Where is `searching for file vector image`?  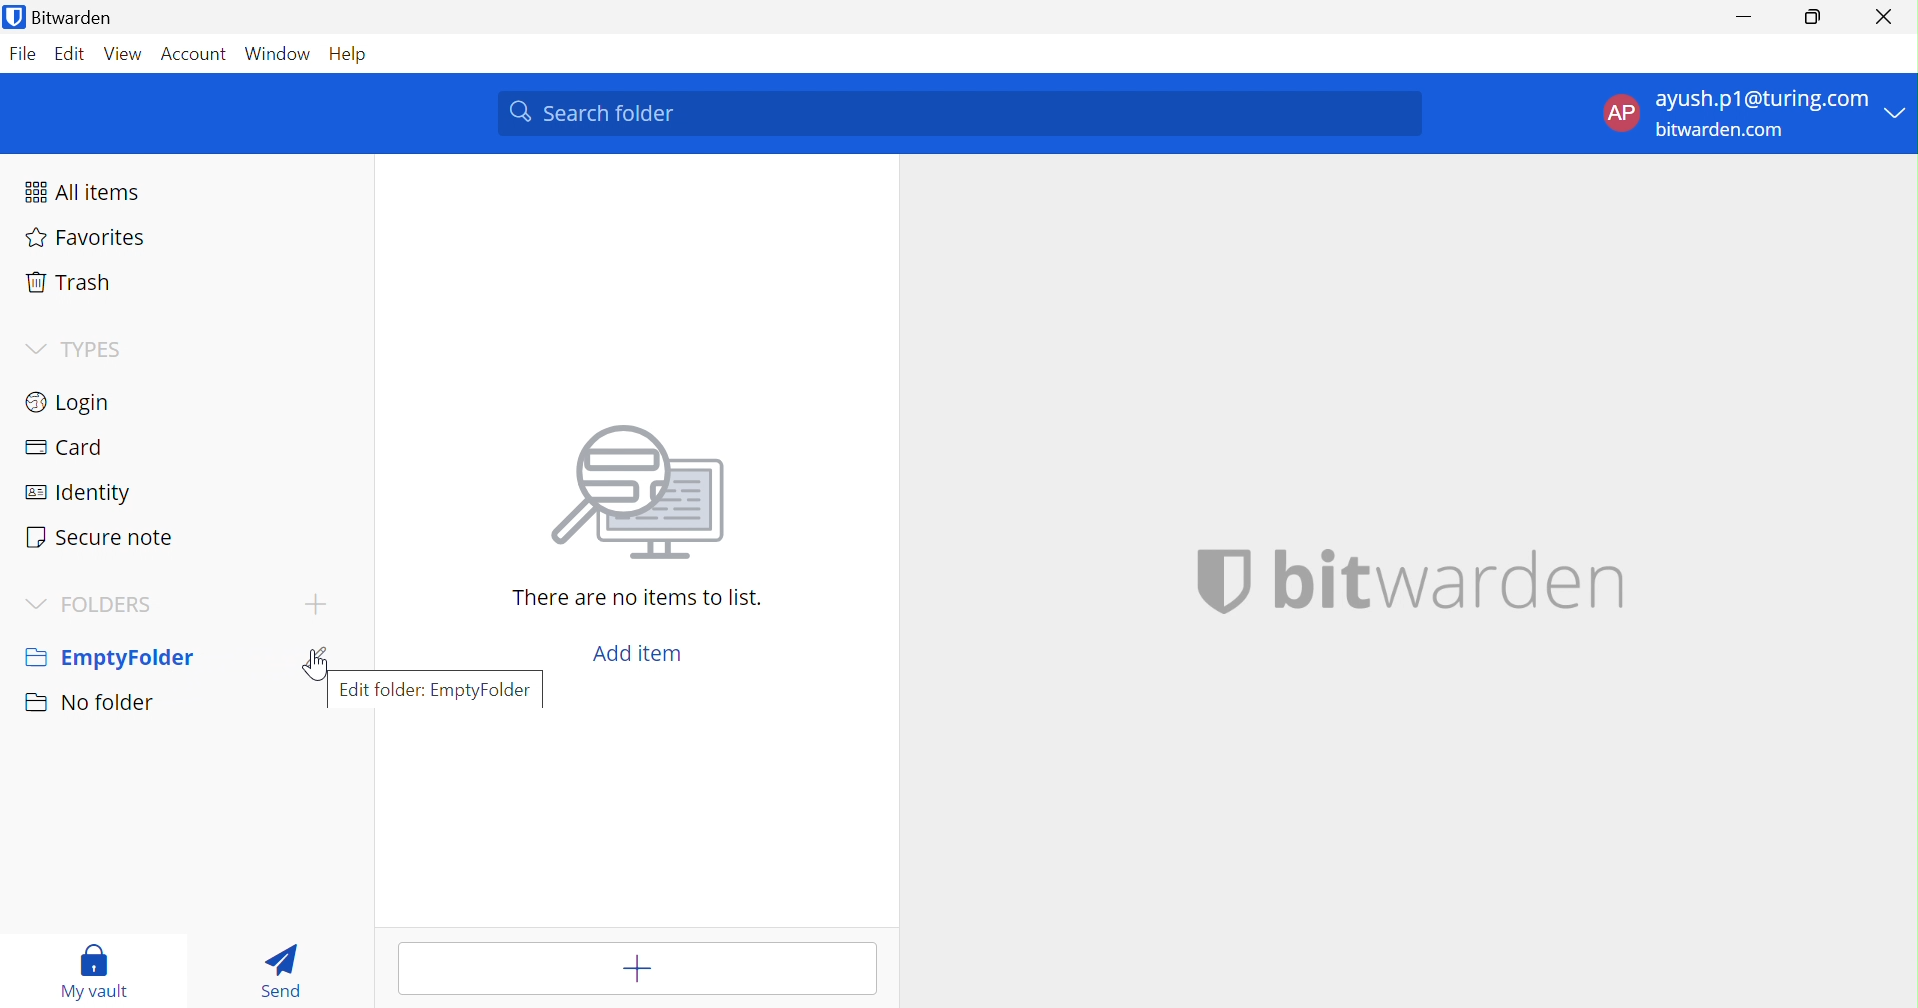 searching for file vector image is located at coordinates (629, 495).